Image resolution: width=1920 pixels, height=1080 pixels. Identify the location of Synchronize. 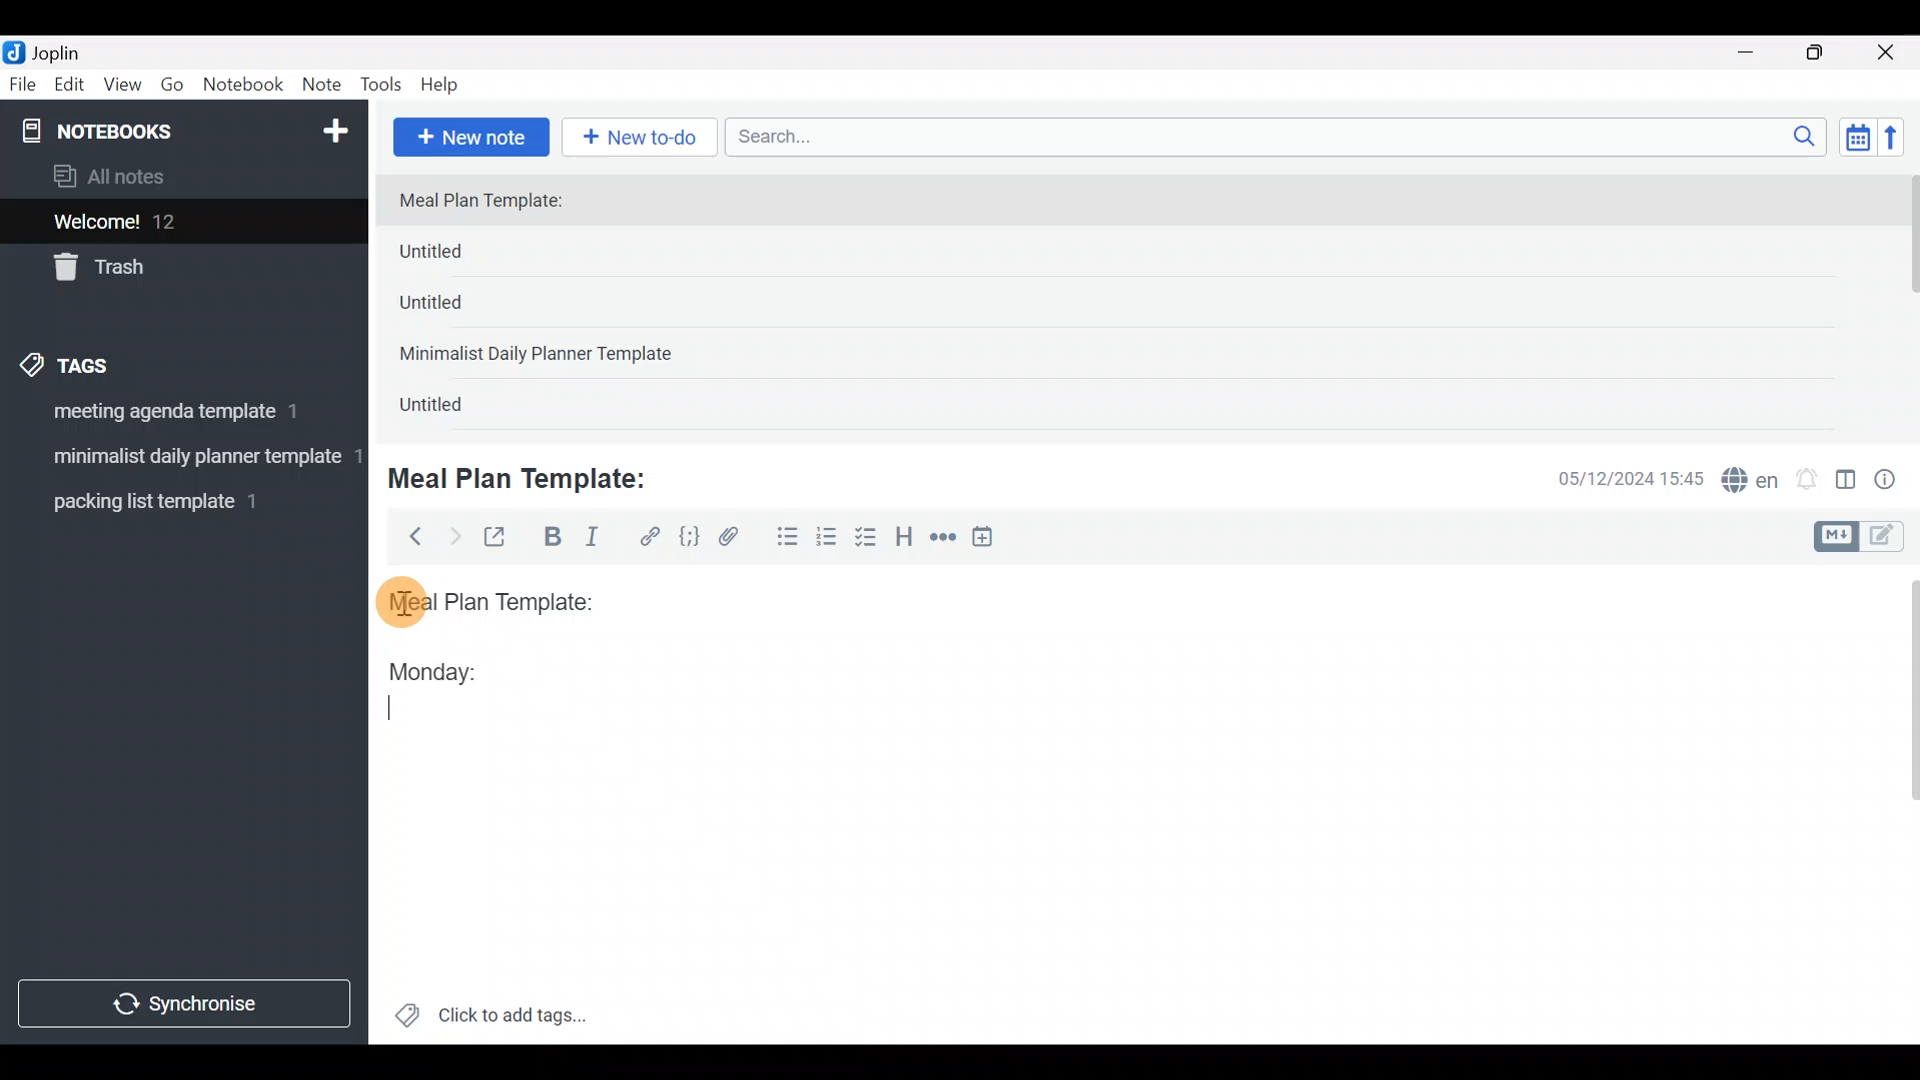
(187, 1003).